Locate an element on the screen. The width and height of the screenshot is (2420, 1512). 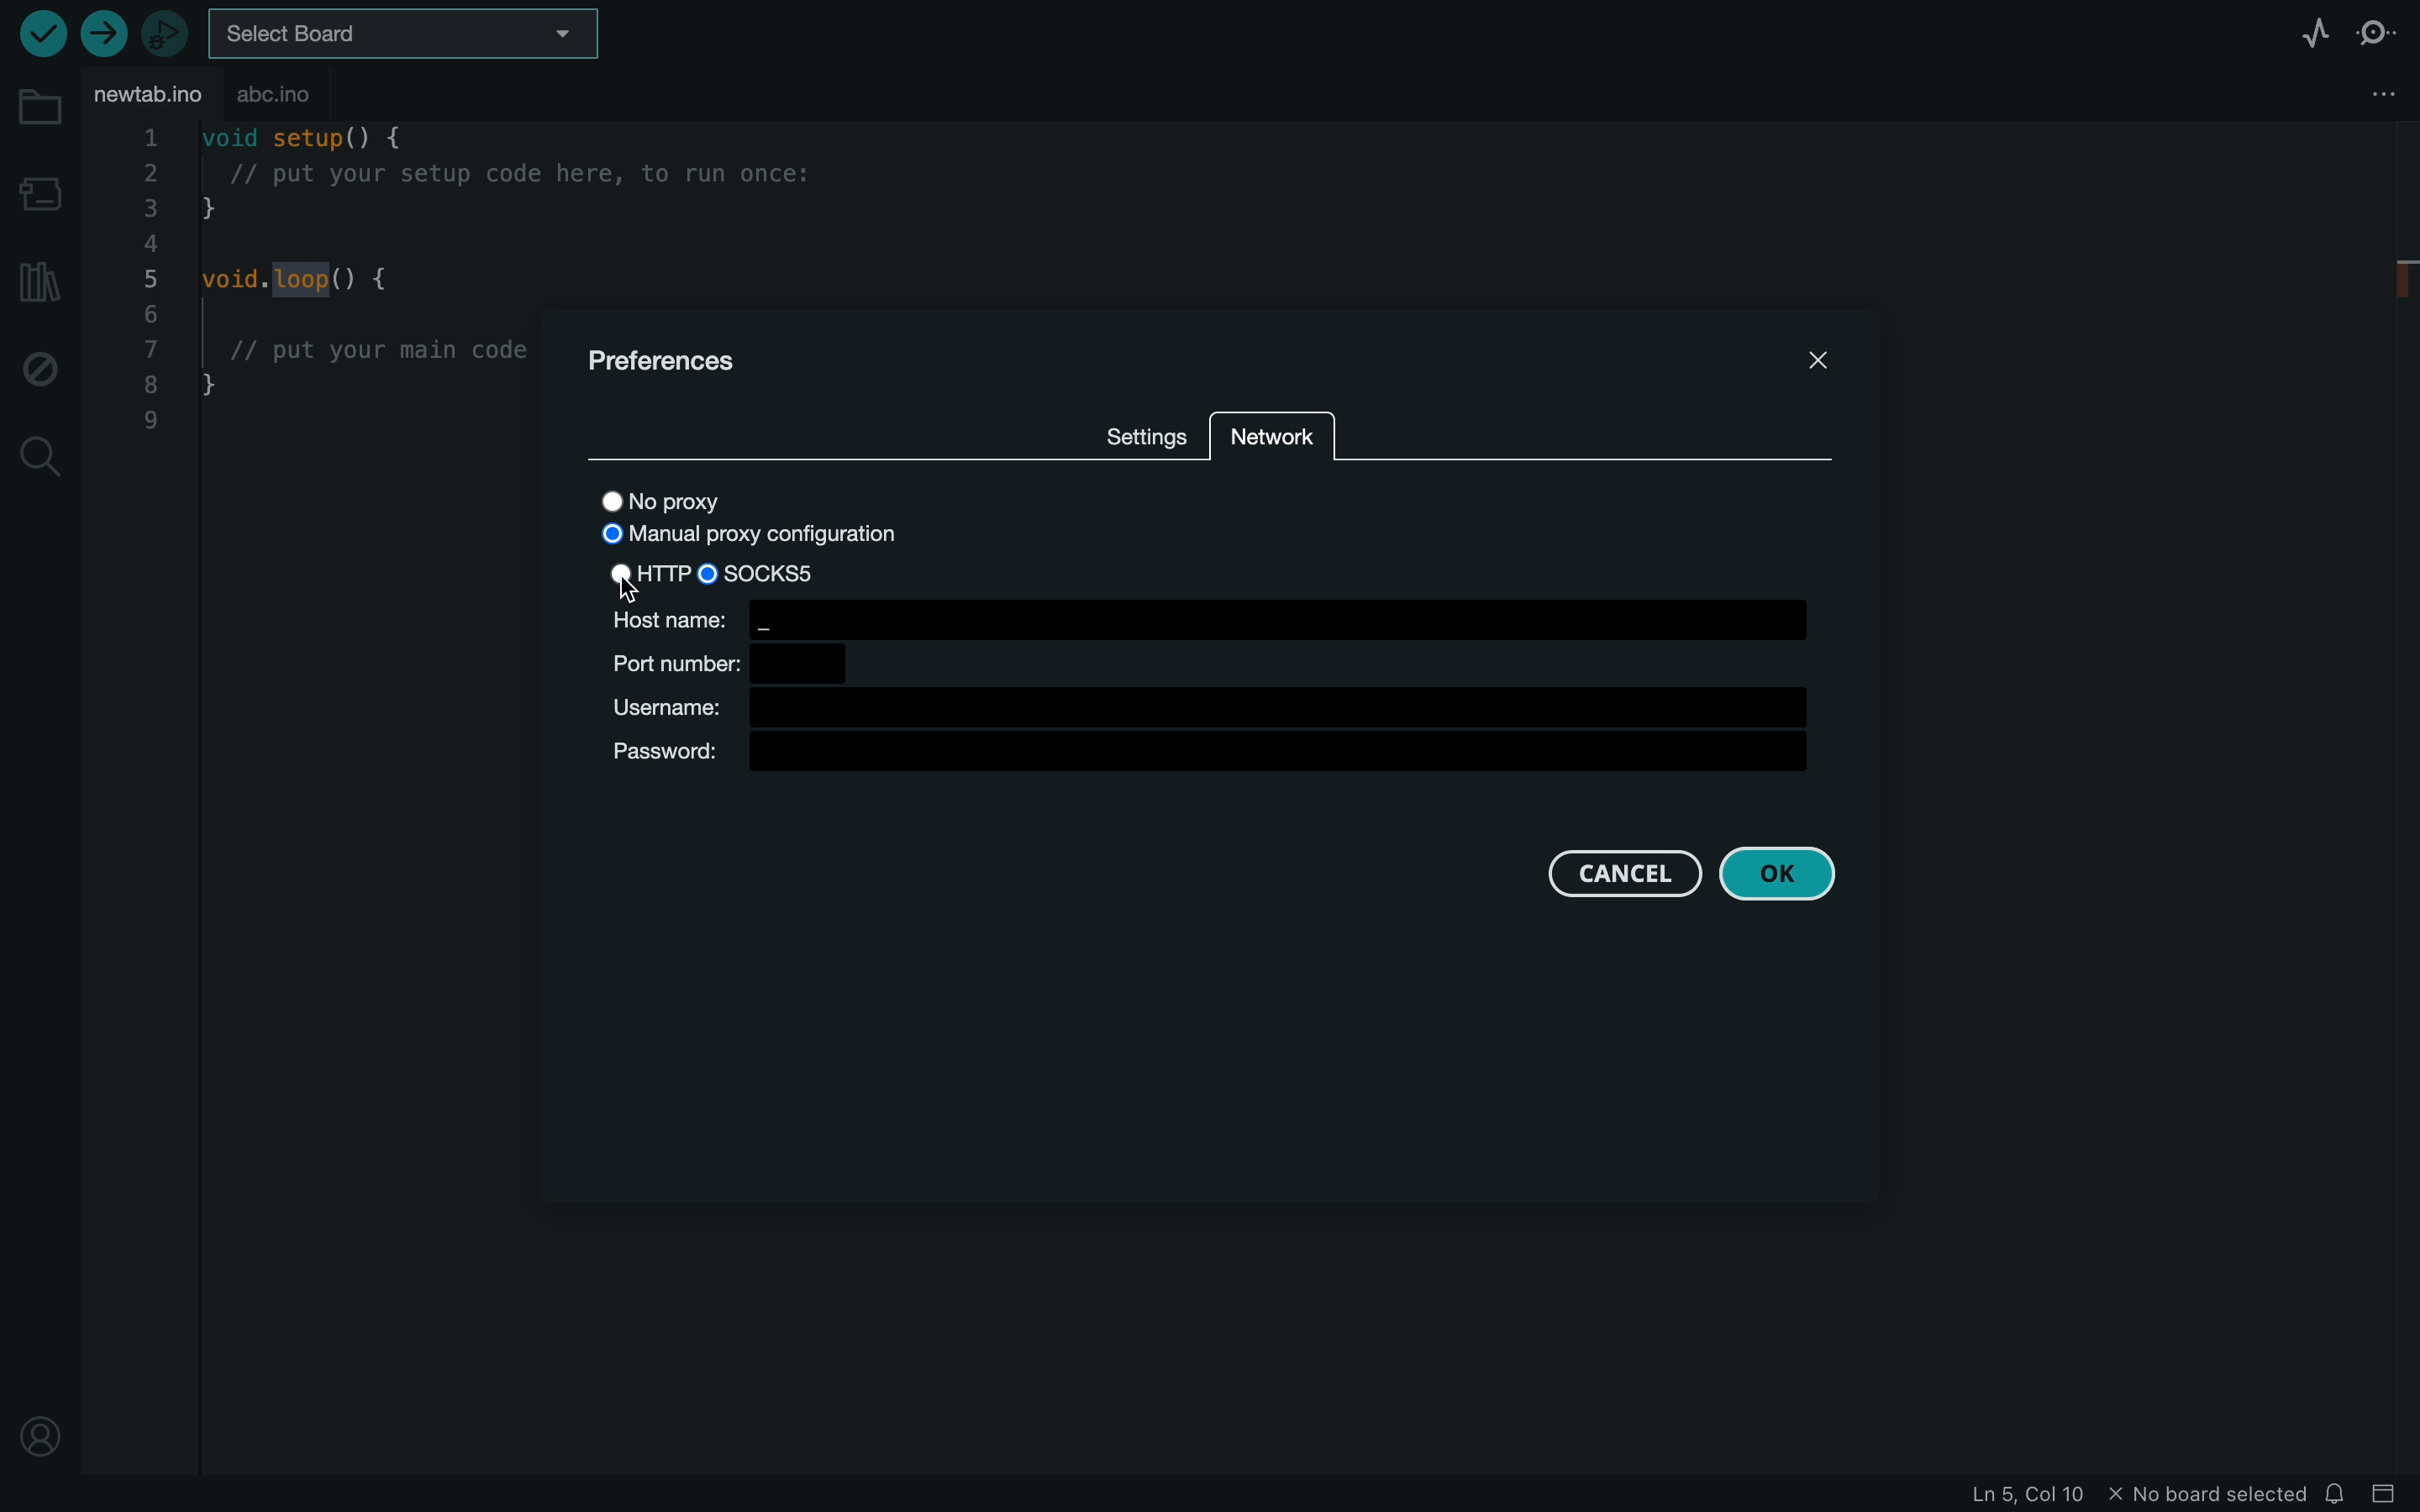
close slide bar is located at coordinates (2387, 1496).